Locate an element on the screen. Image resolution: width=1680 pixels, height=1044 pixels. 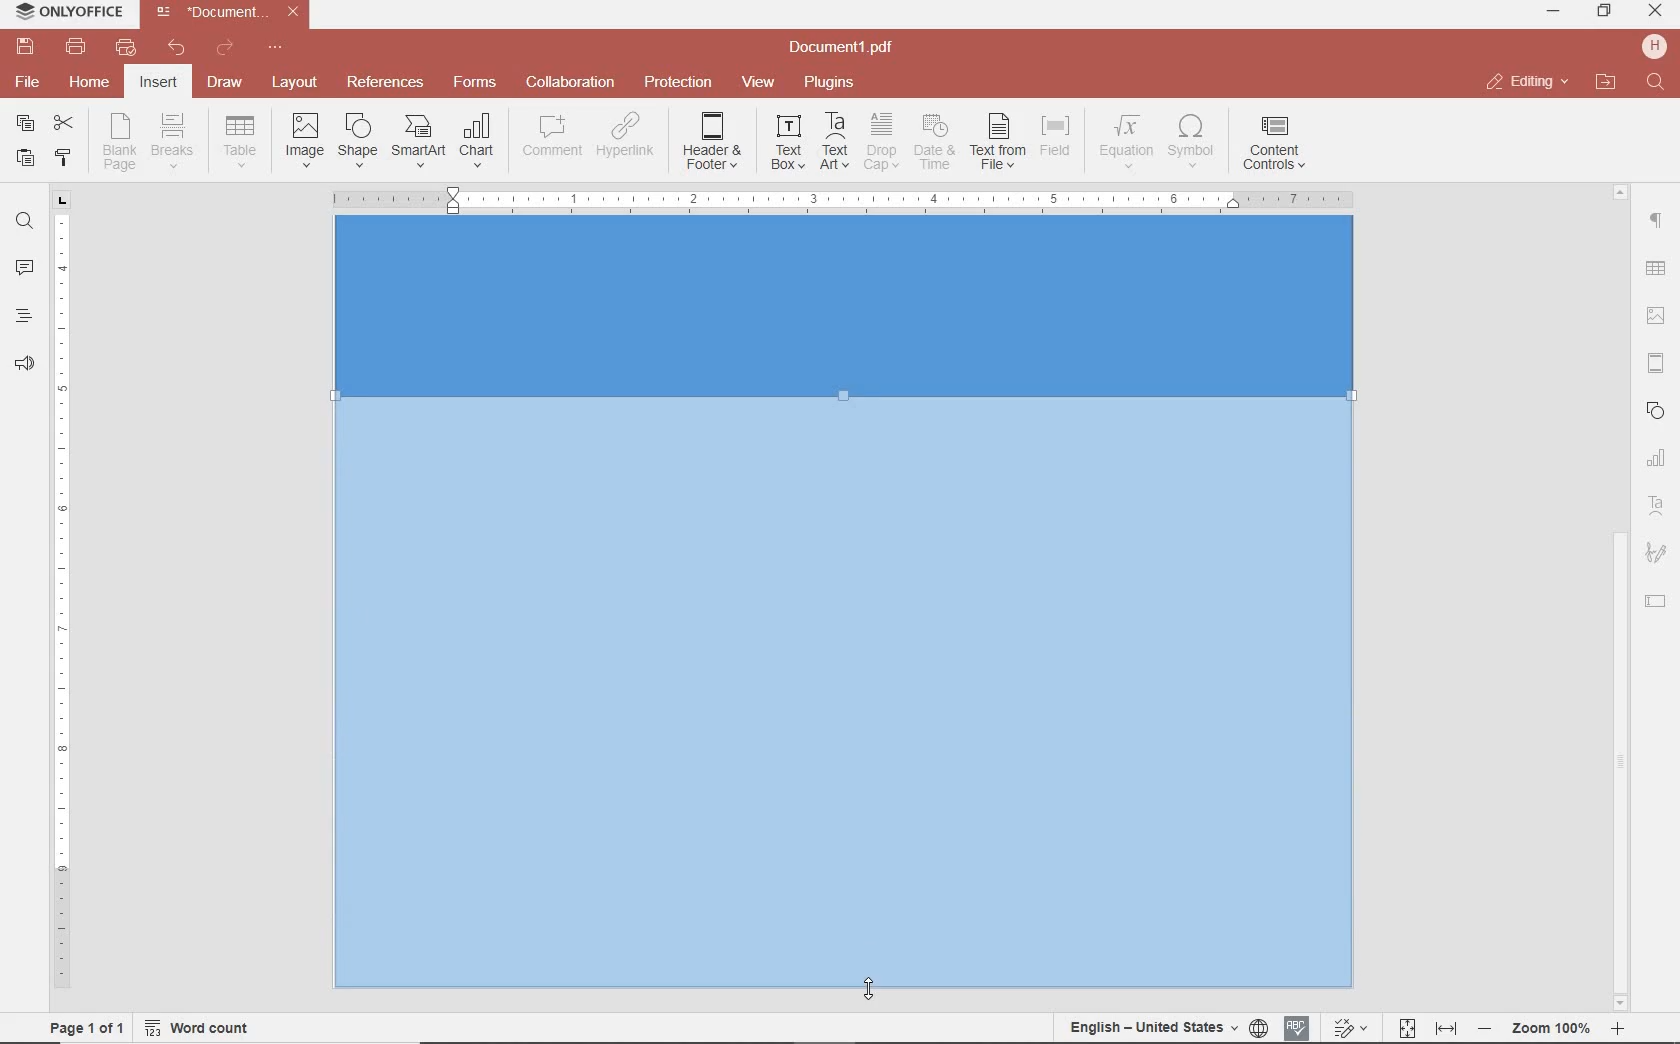
NSERT EQUATION is located at coordinates (1124, 140).